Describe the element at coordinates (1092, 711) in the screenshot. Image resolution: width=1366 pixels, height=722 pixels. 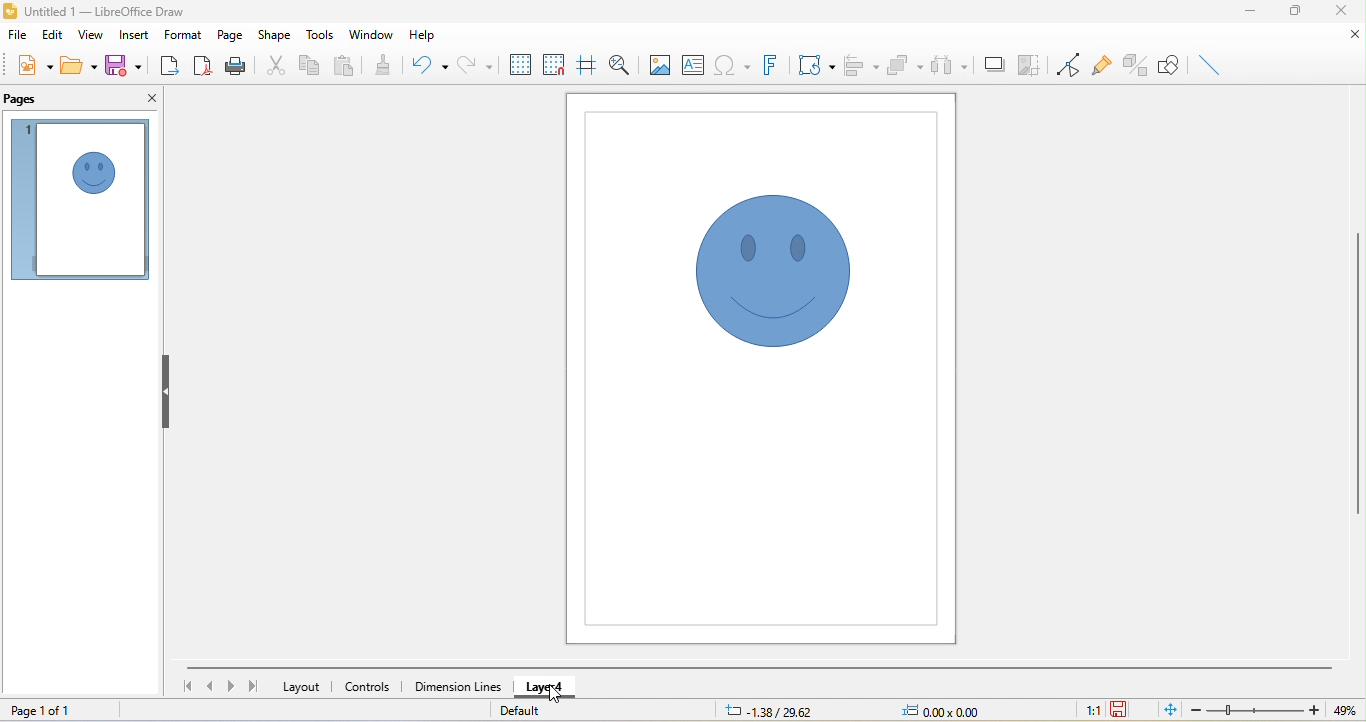
I see `1:1` at that location.